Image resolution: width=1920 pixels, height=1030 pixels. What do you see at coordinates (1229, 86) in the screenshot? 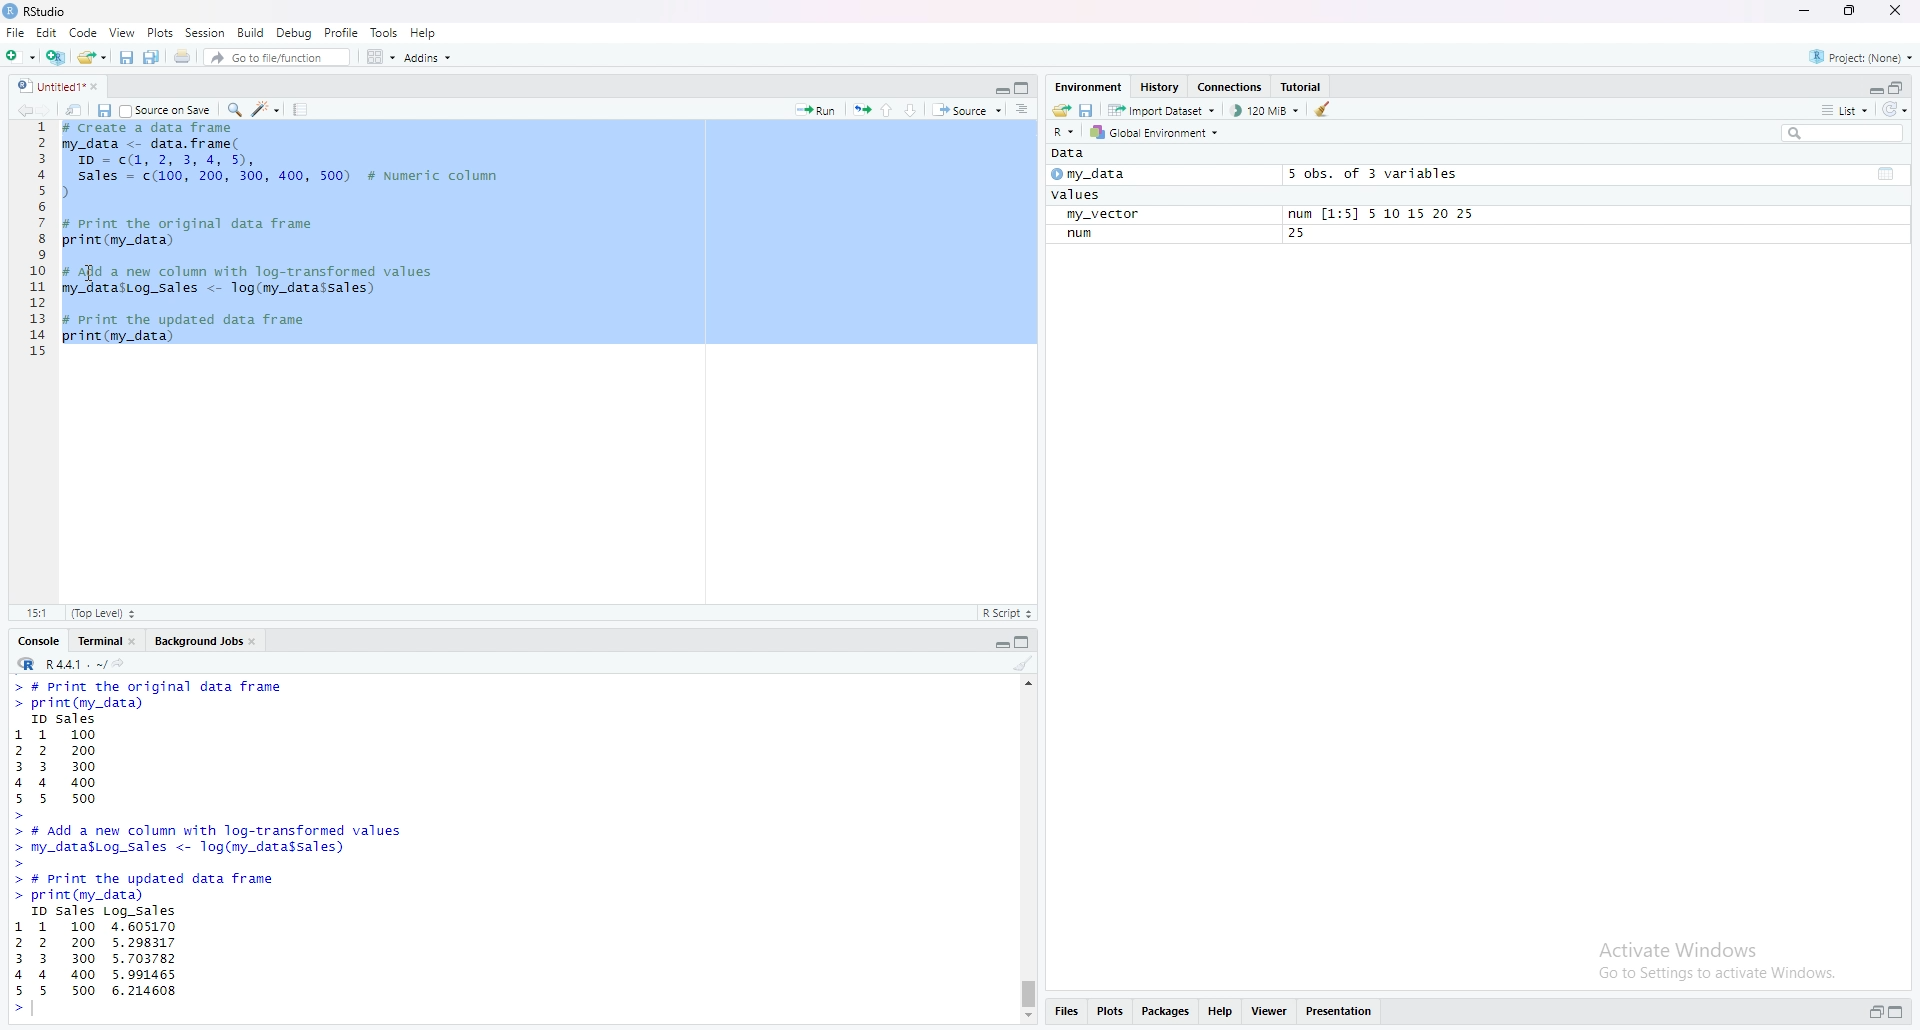
I see `Connections` at bounding box center [1229, 86].